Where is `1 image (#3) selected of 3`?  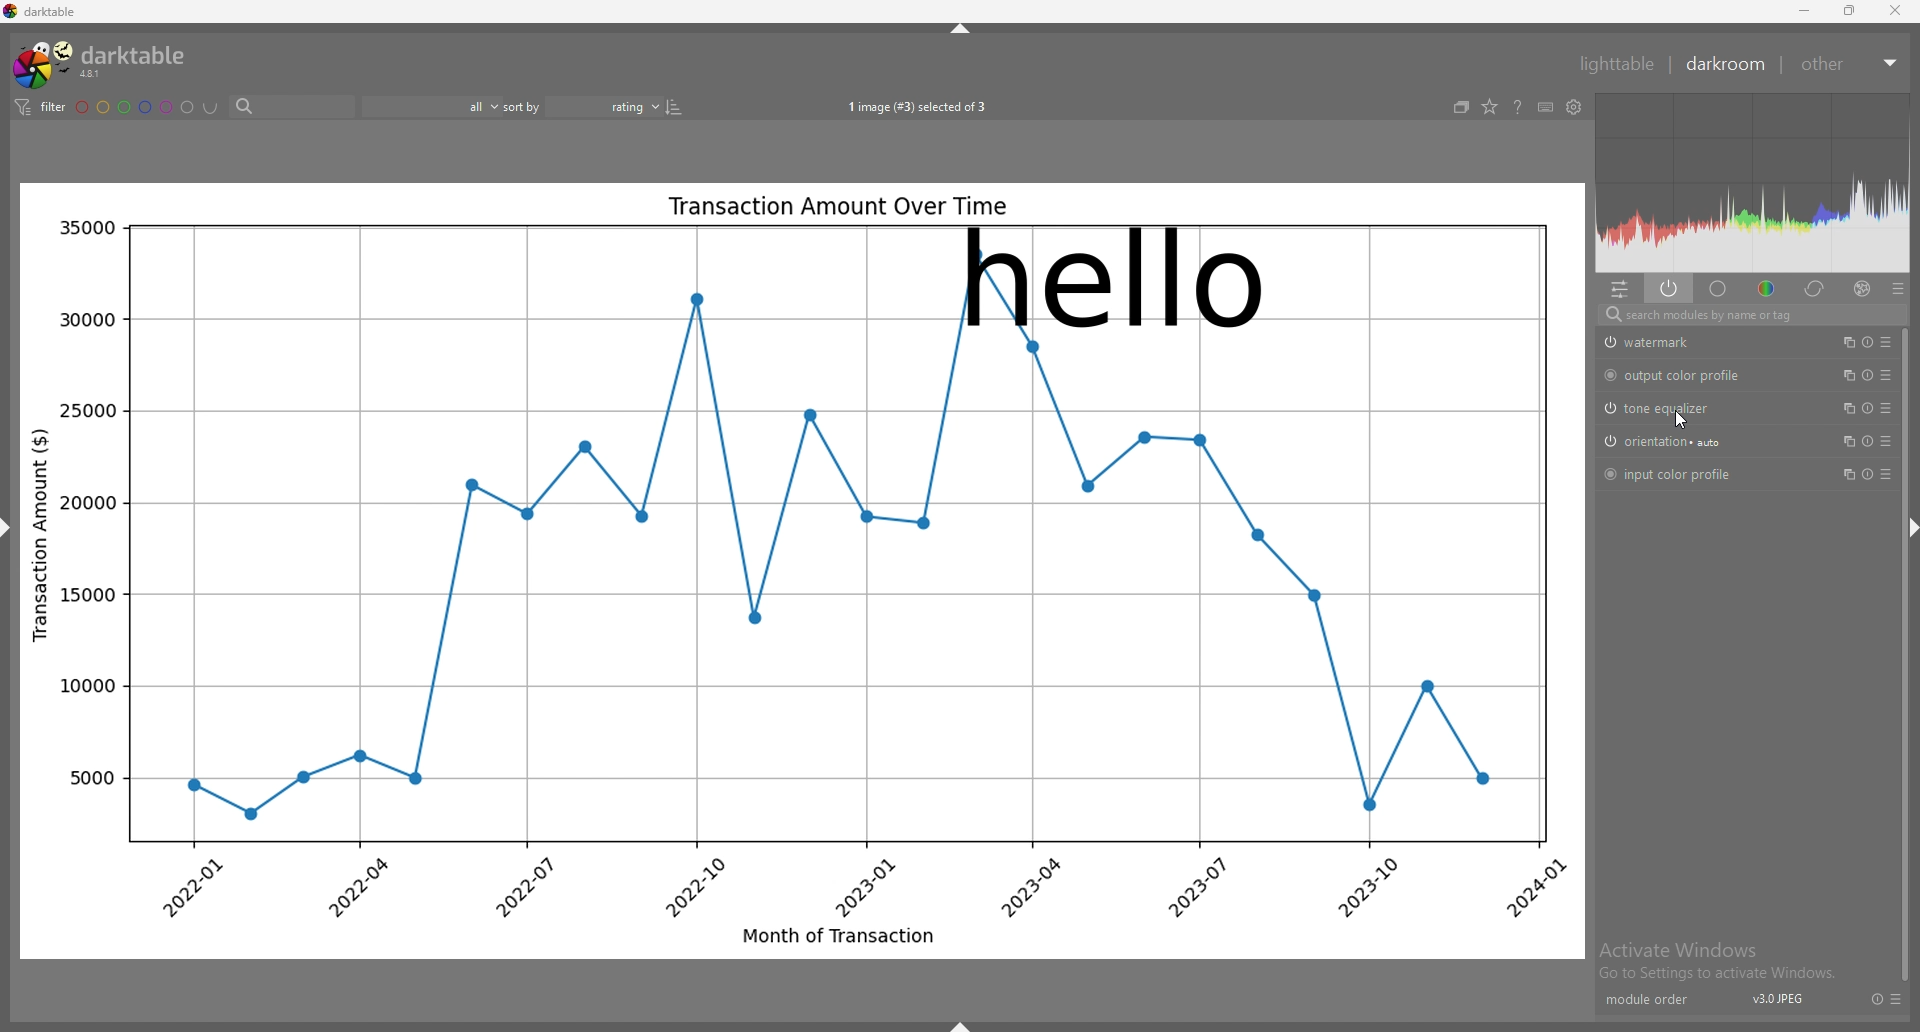
1 image (#3) selected of 3 is located at coordinates (918, 108).